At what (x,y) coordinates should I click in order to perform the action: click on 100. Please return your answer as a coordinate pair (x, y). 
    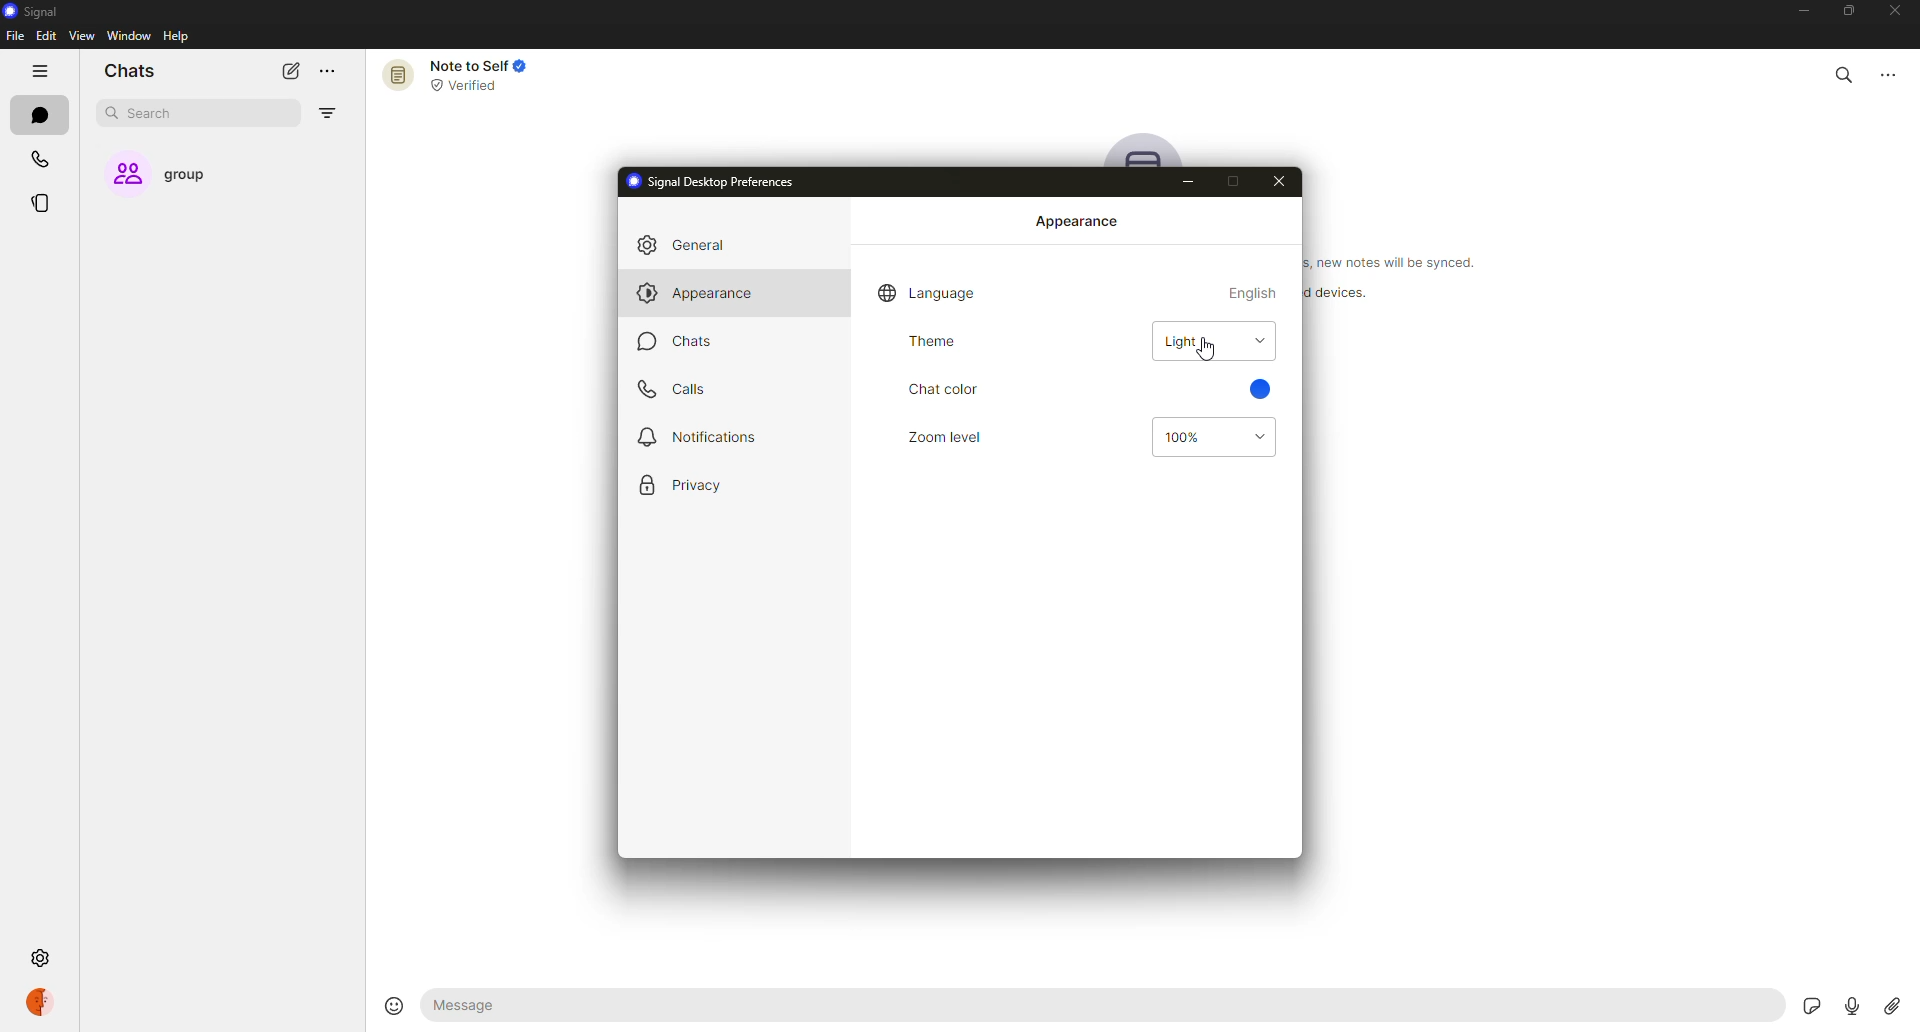
    Looking at the image, I should click on (1189, 439).